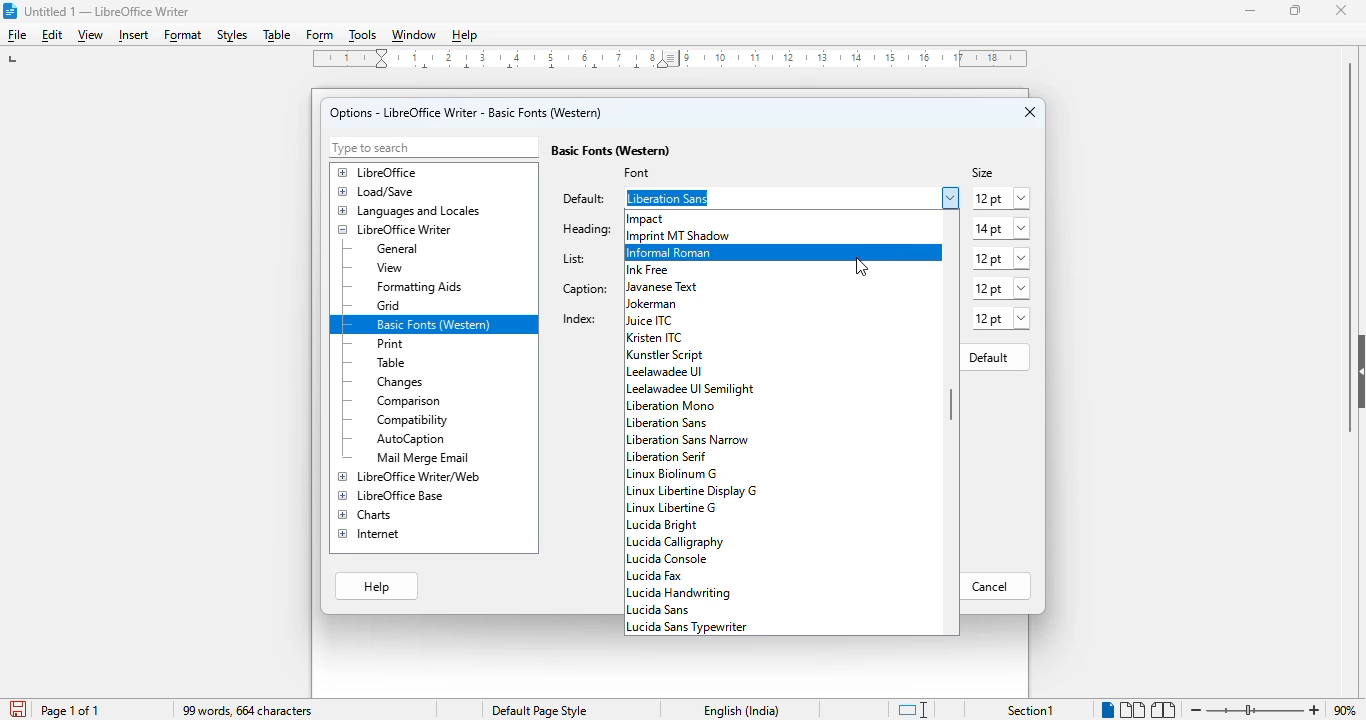  I want to click on options - LibreOffice Writer - basic fonts (Western), so click(467, 112).